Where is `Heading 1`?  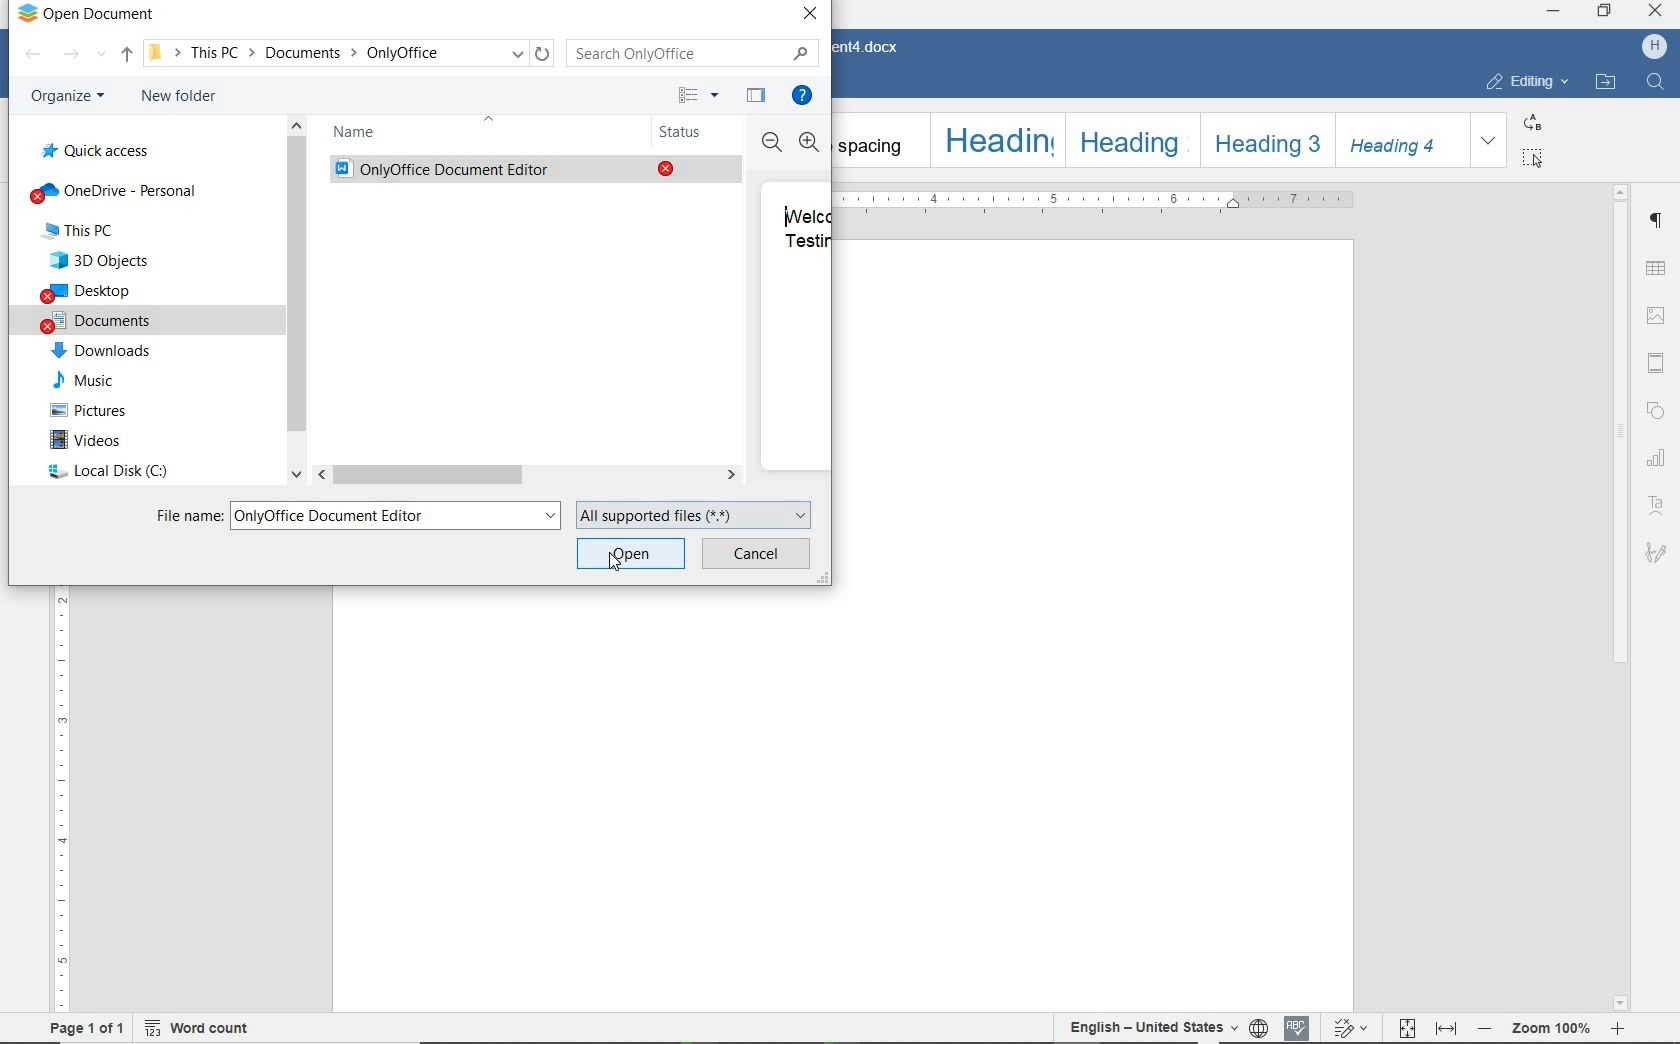
Heading 1 is located at coordinates (997, 139).